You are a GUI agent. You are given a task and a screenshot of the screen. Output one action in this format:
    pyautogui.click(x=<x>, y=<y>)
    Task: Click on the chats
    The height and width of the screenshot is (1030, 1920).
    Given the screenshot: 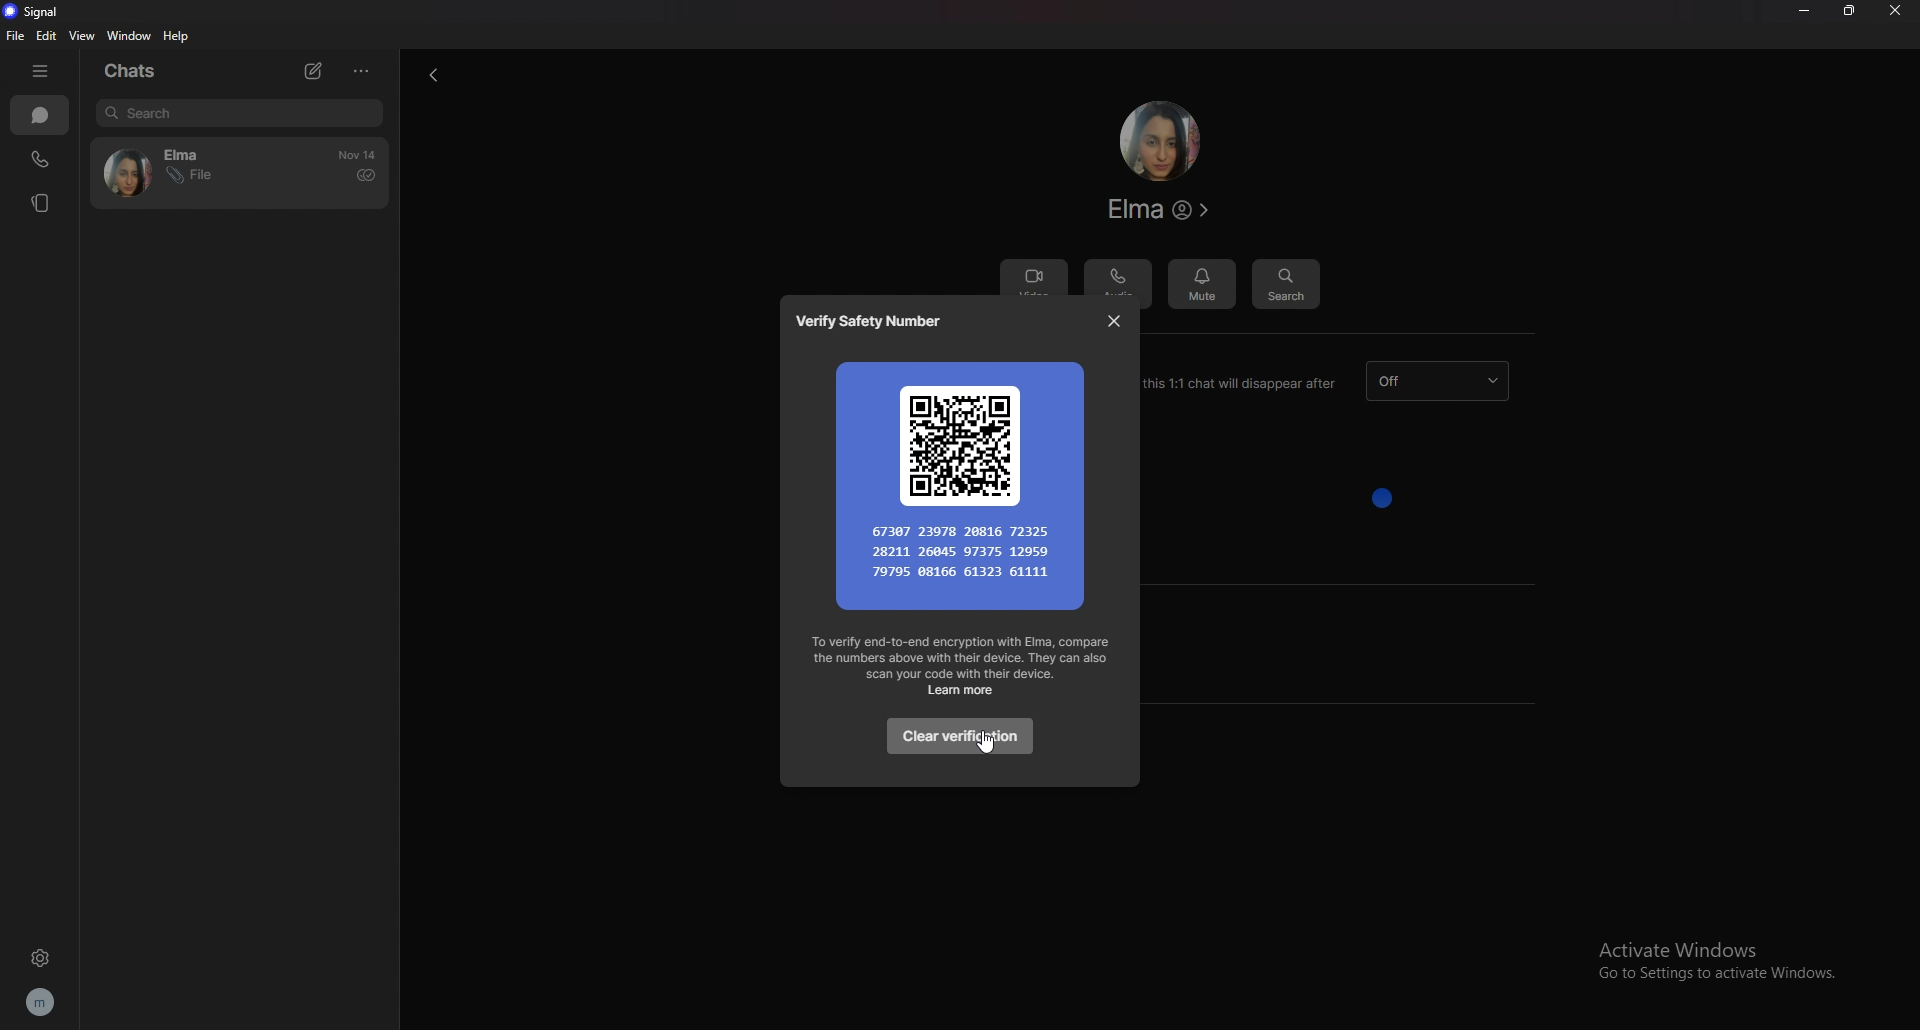 What is the action you would take?
    pyautogui.click(x=139, y=71)
    